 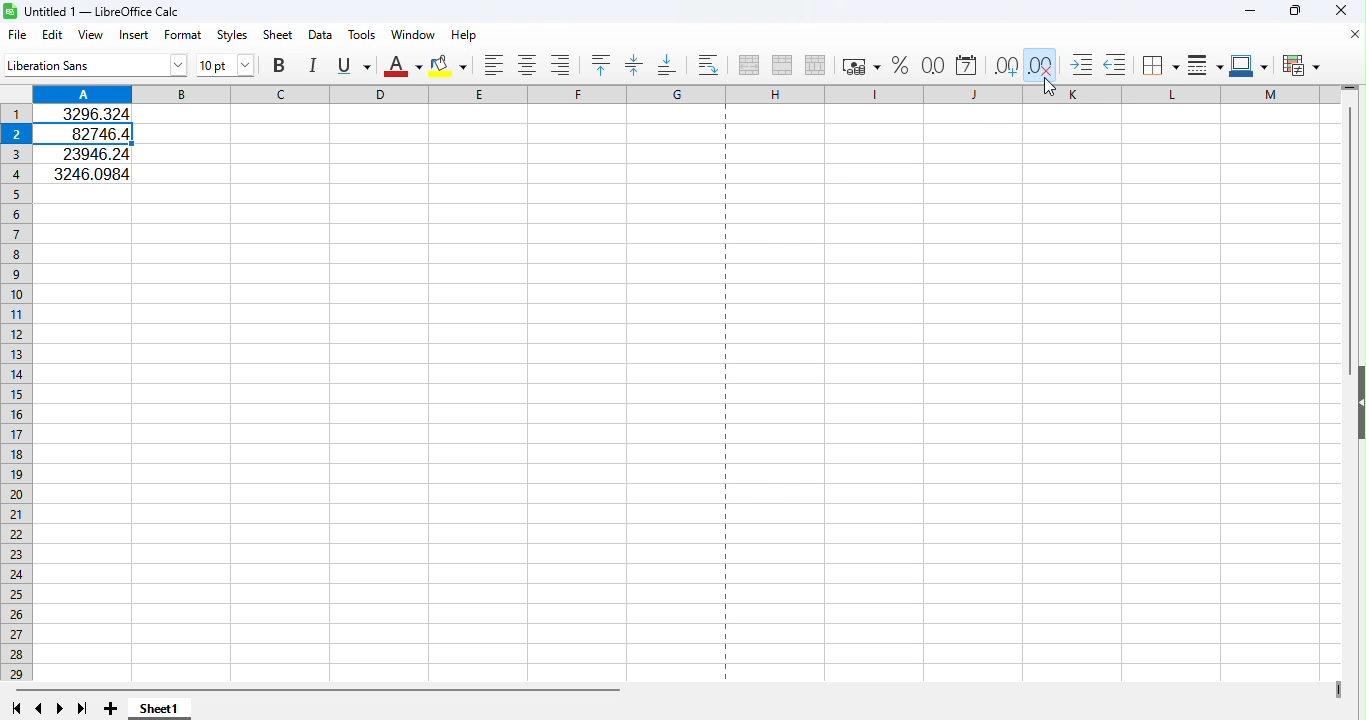 What do you see at coordinates (1160, 64) in the screenshot?
I see `Borders` at bounding box center [1160, 64].